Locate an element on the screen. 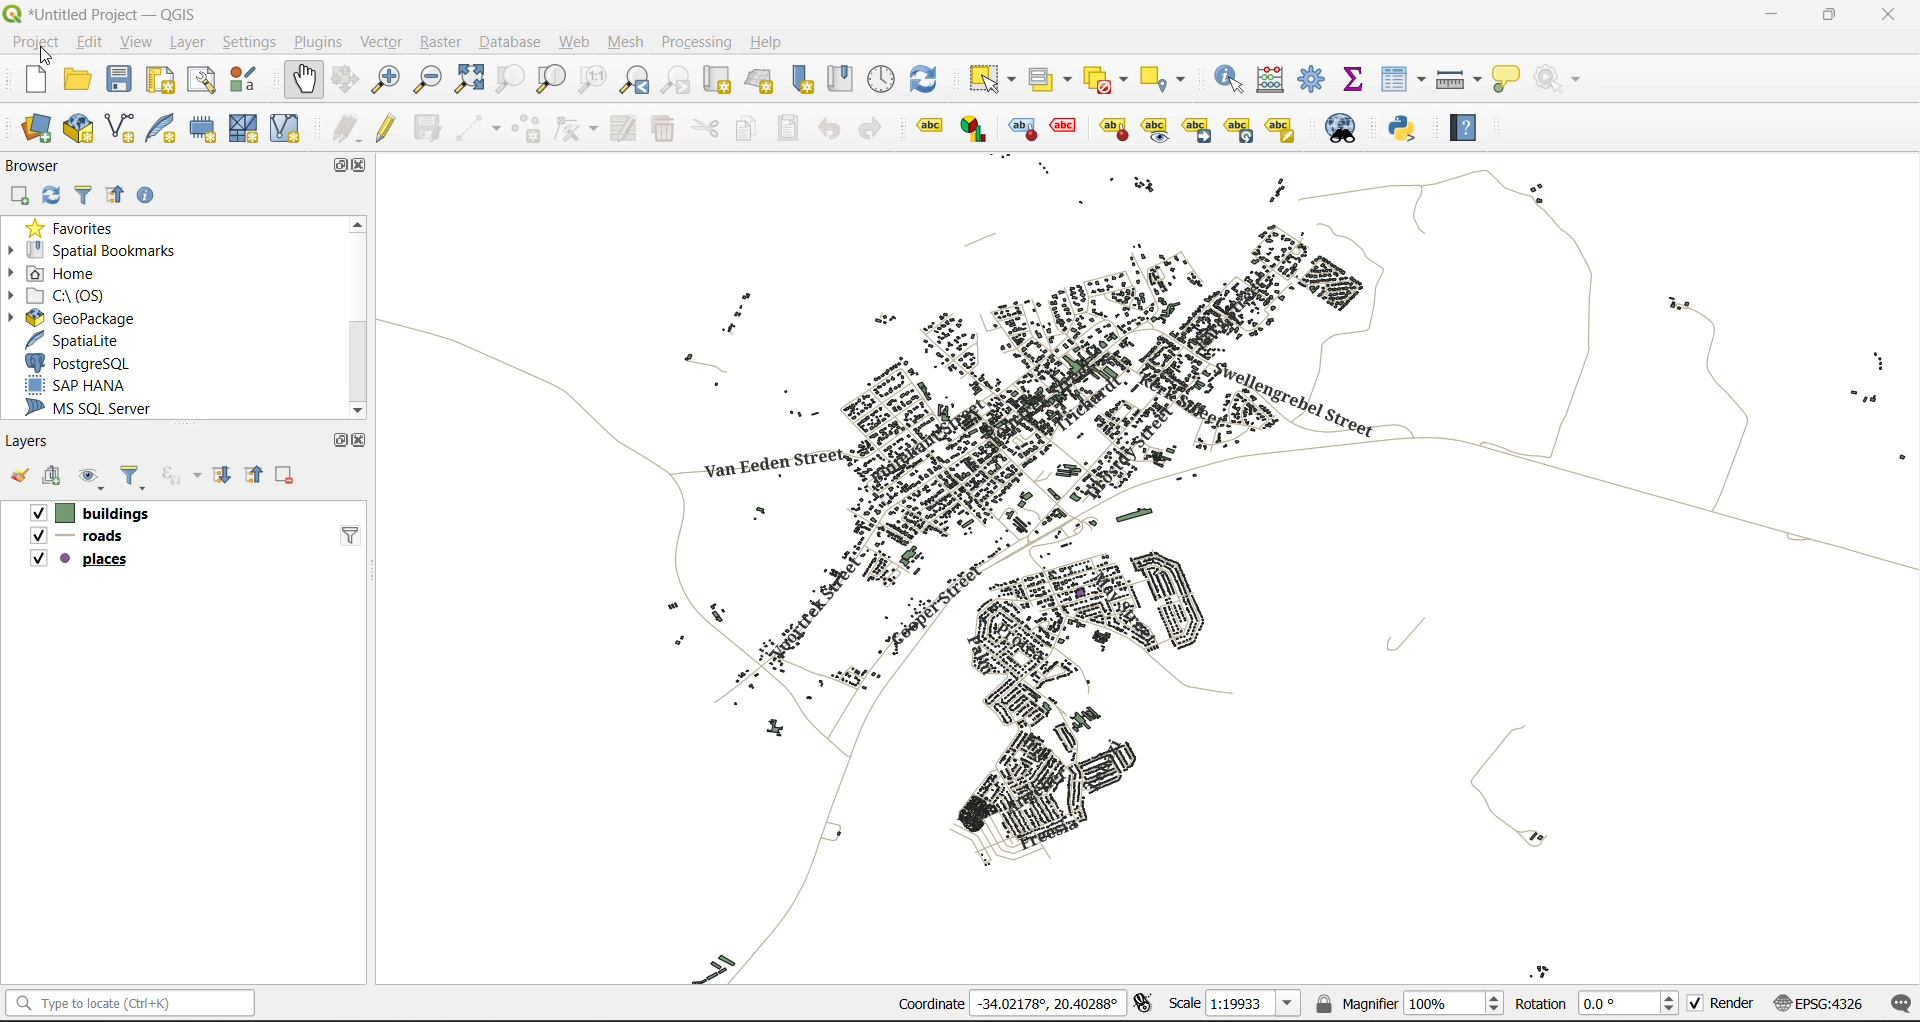  cursor is located at coordinates (50, 55).